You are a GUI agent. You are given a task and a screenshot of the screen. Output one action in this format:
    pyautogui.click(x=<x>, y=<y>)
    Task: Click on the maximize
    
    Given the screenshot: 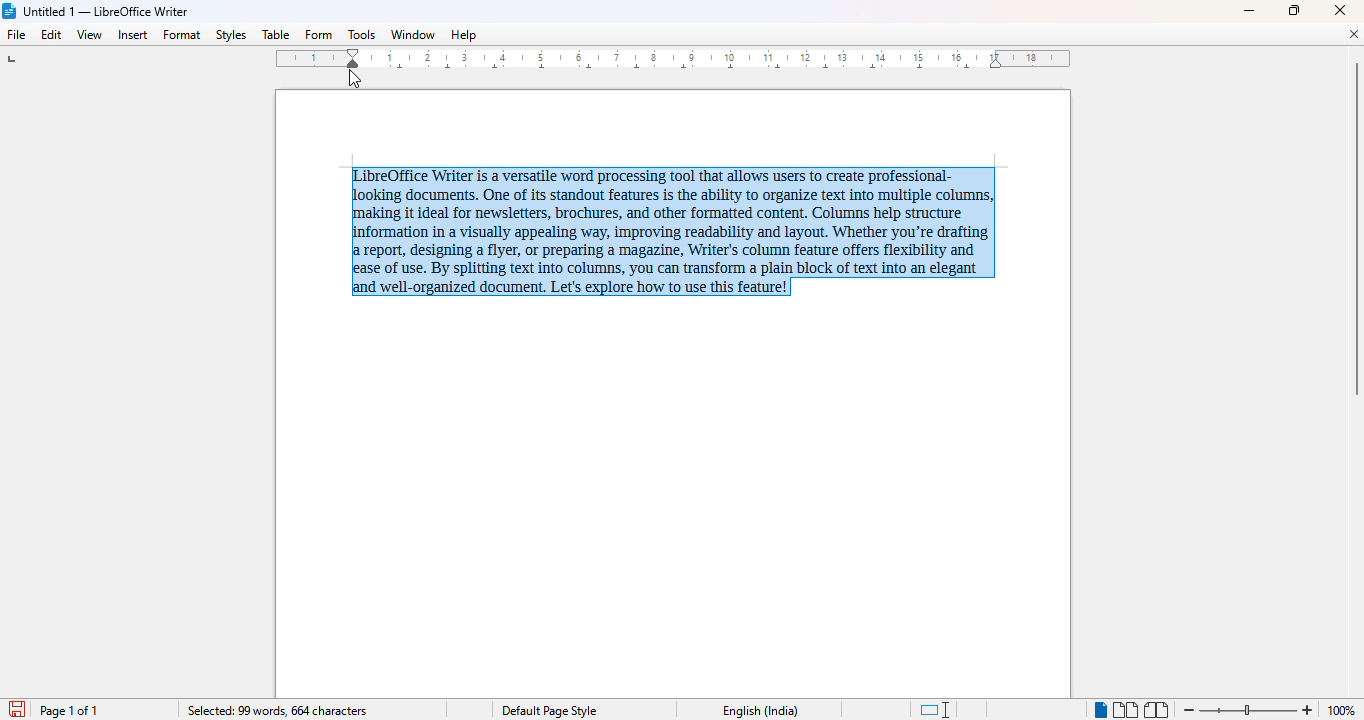 What is the action you would take?
    pyautogui.click(x=1294, y=10)
    